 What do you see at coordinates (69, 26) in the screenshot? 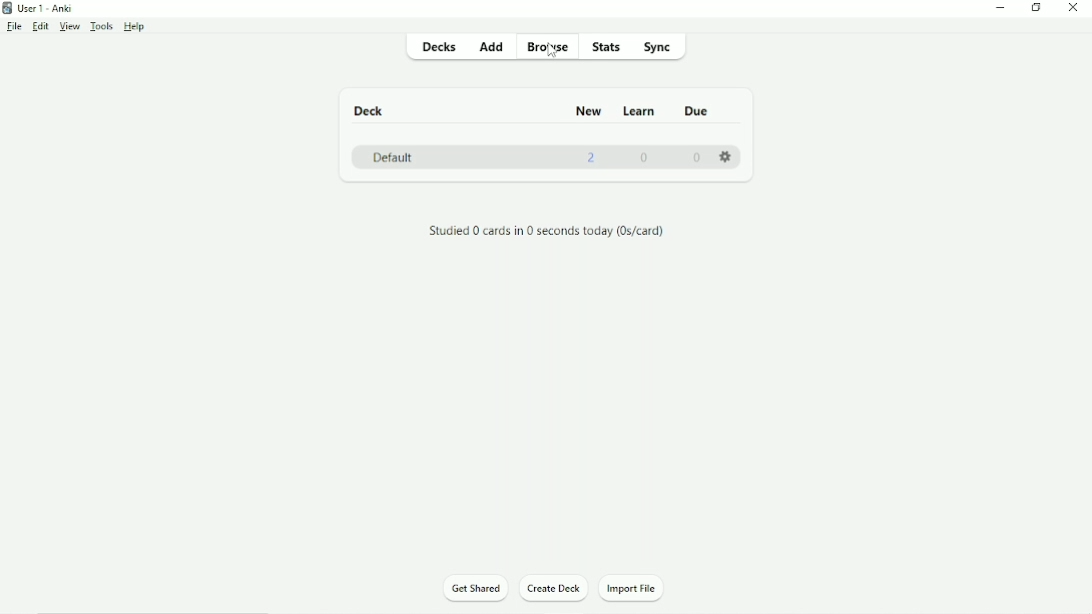
I see `View` at bounding box center [69, 26].